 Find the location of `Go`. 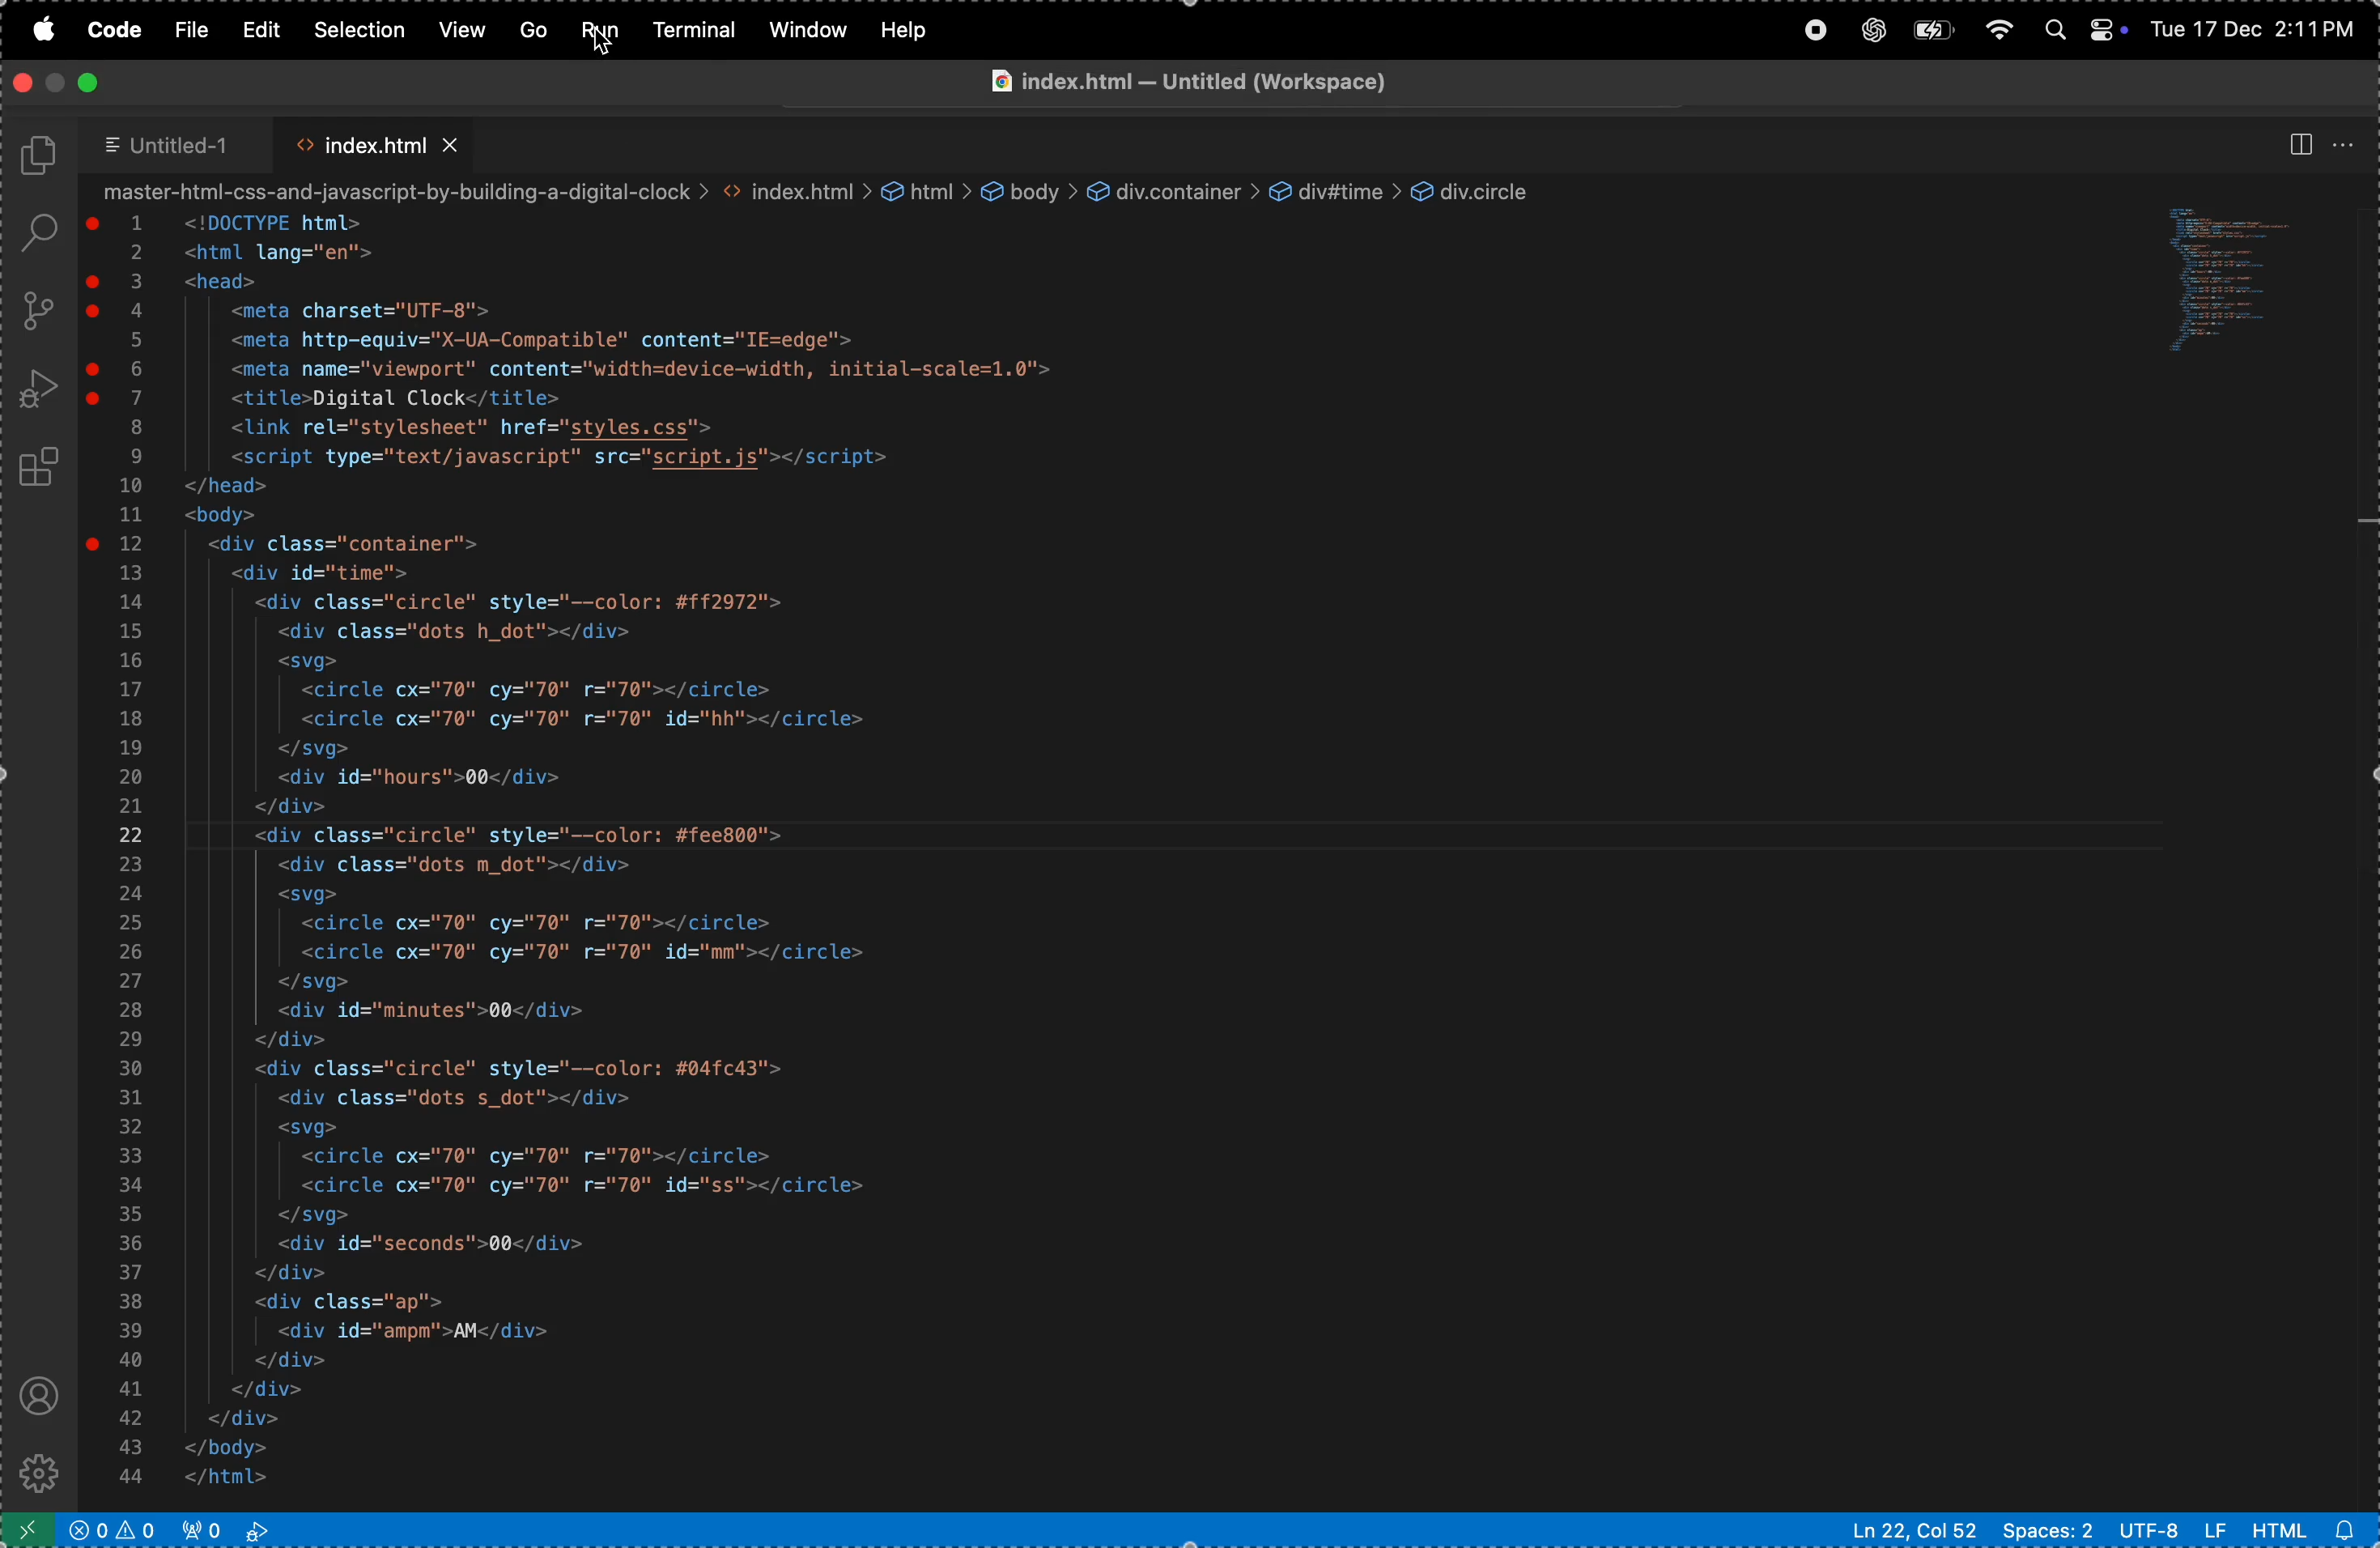

Go is located at coordinates (535, 32).